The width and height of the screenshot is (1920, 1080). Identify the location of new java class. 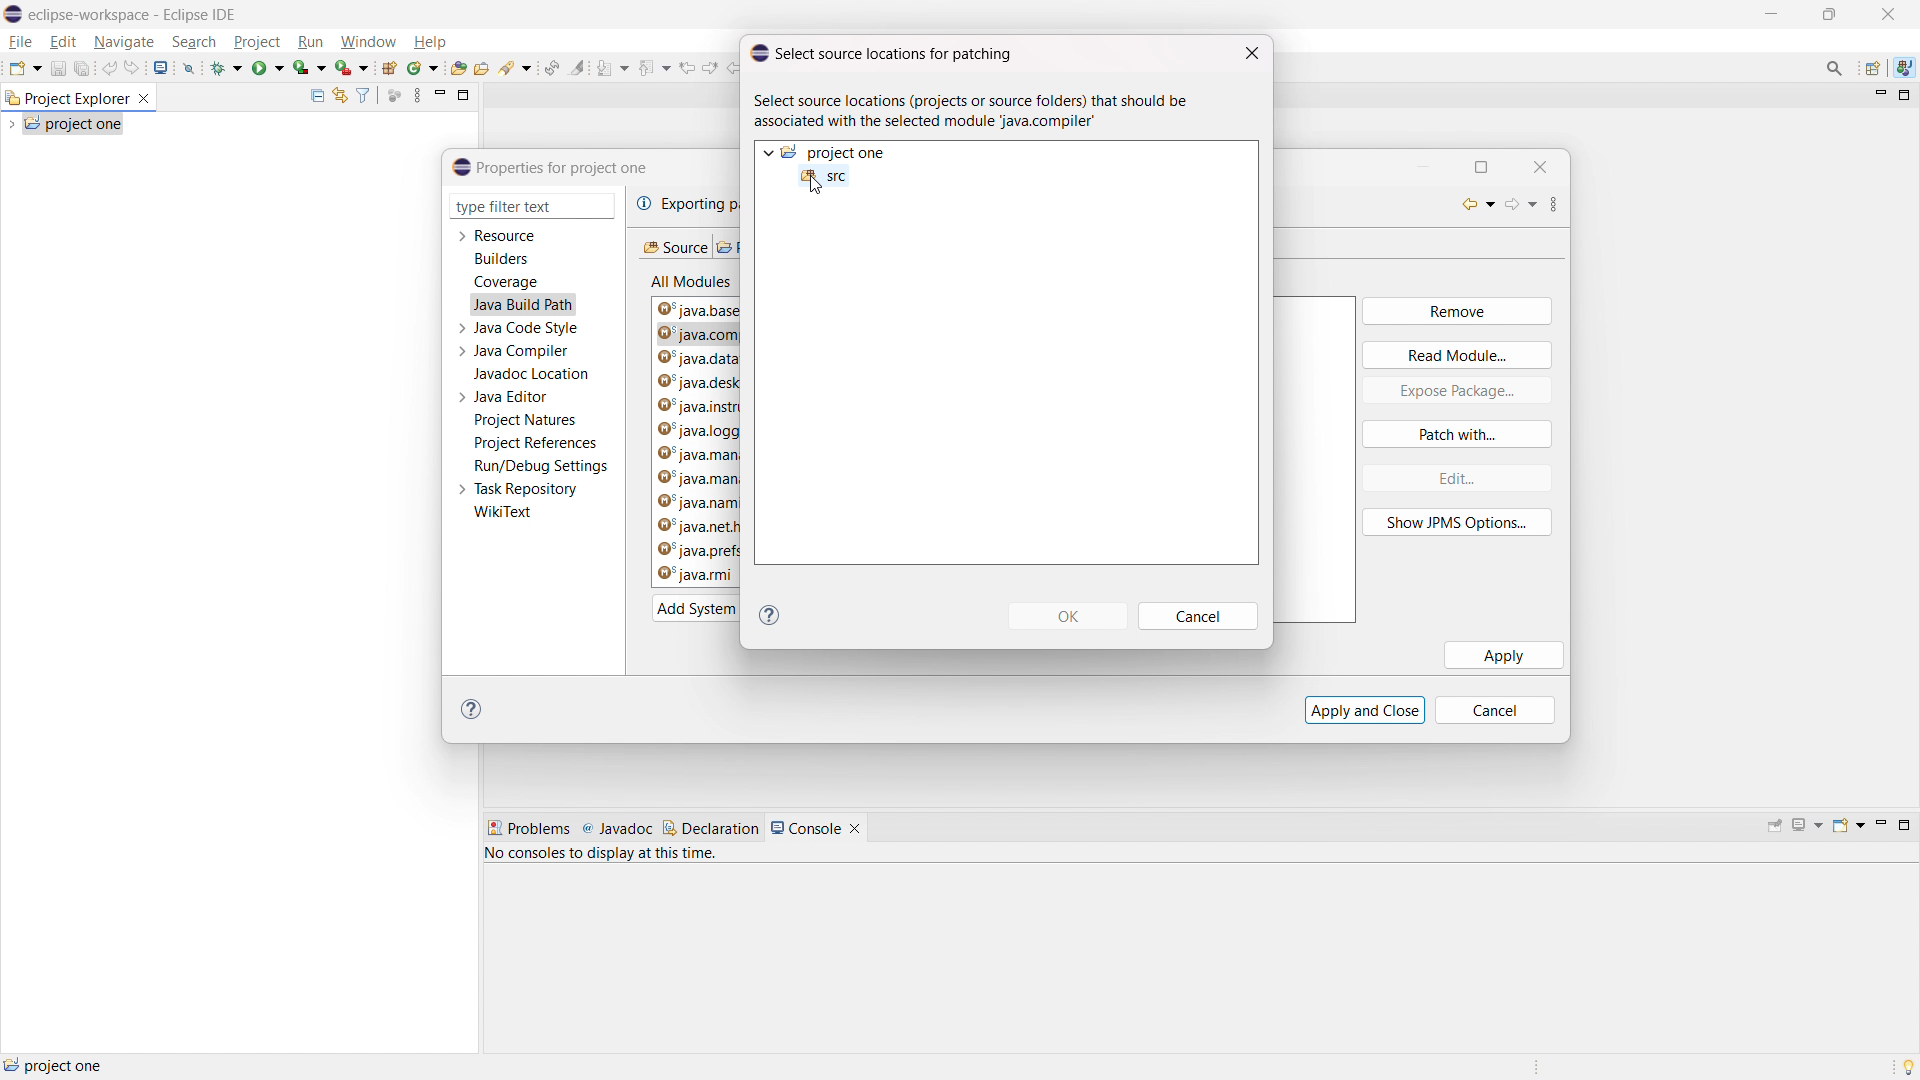
(423, 68).